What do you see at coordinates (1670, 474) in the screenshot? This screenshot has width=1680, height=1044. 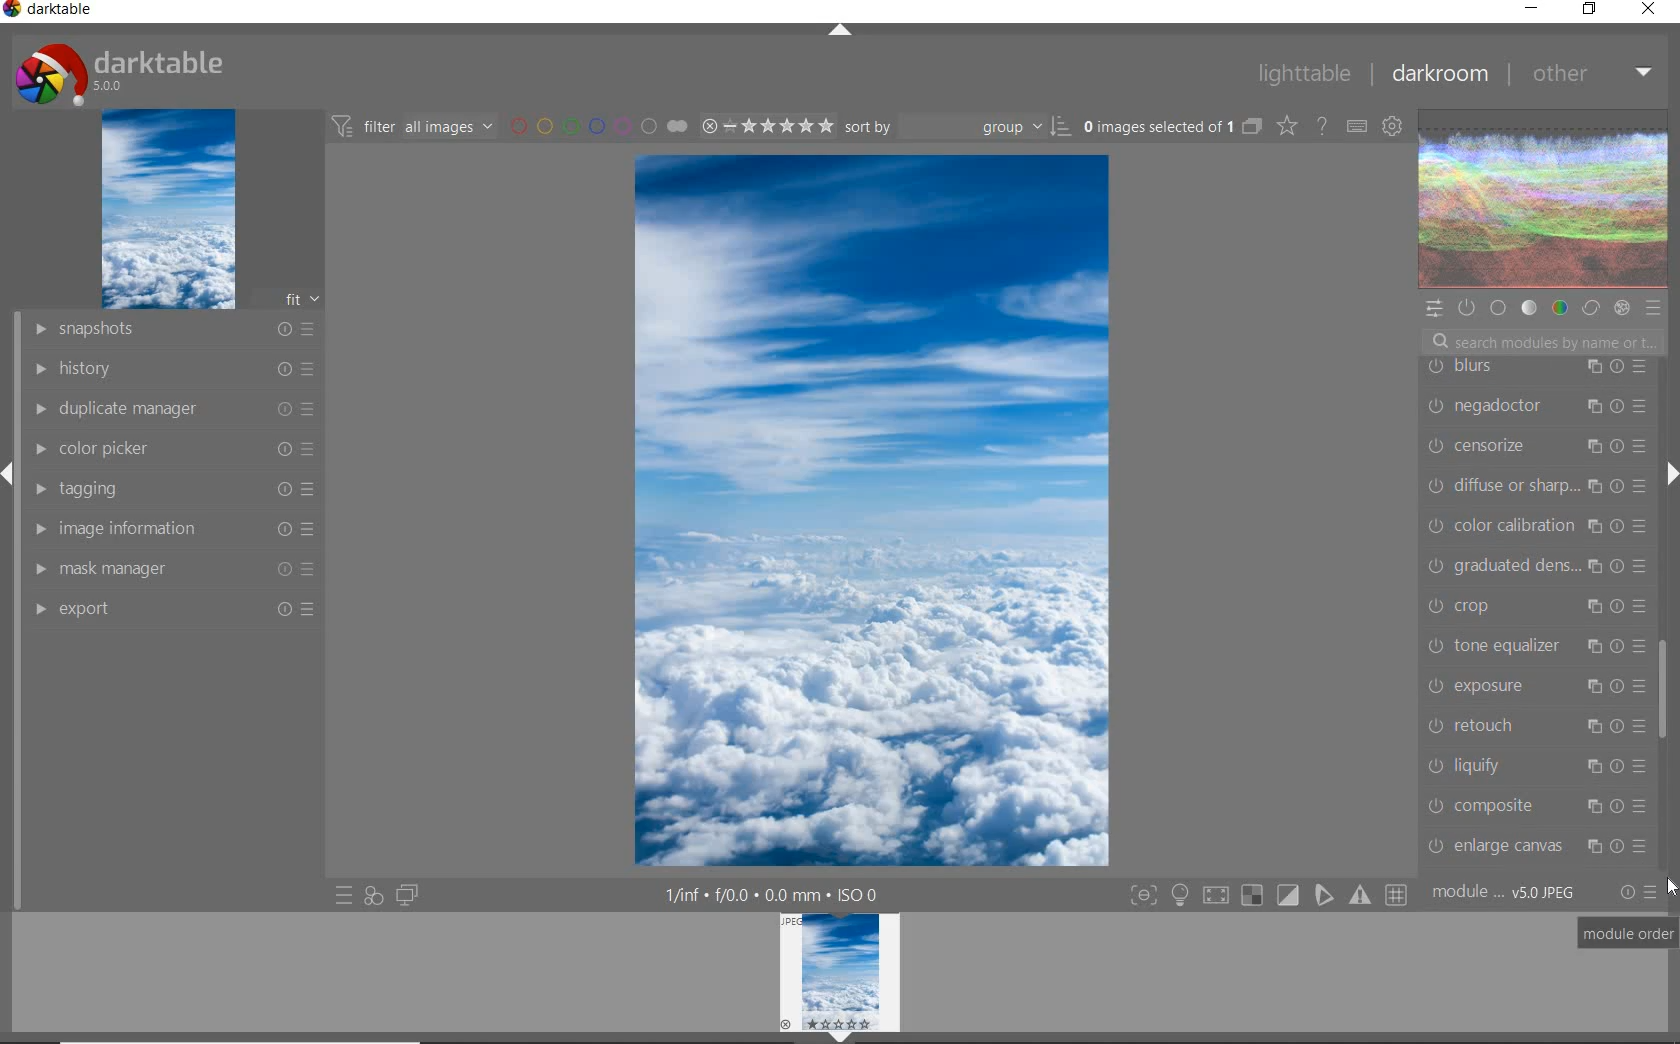 I see `Next` at bounding box center [1670, 474].